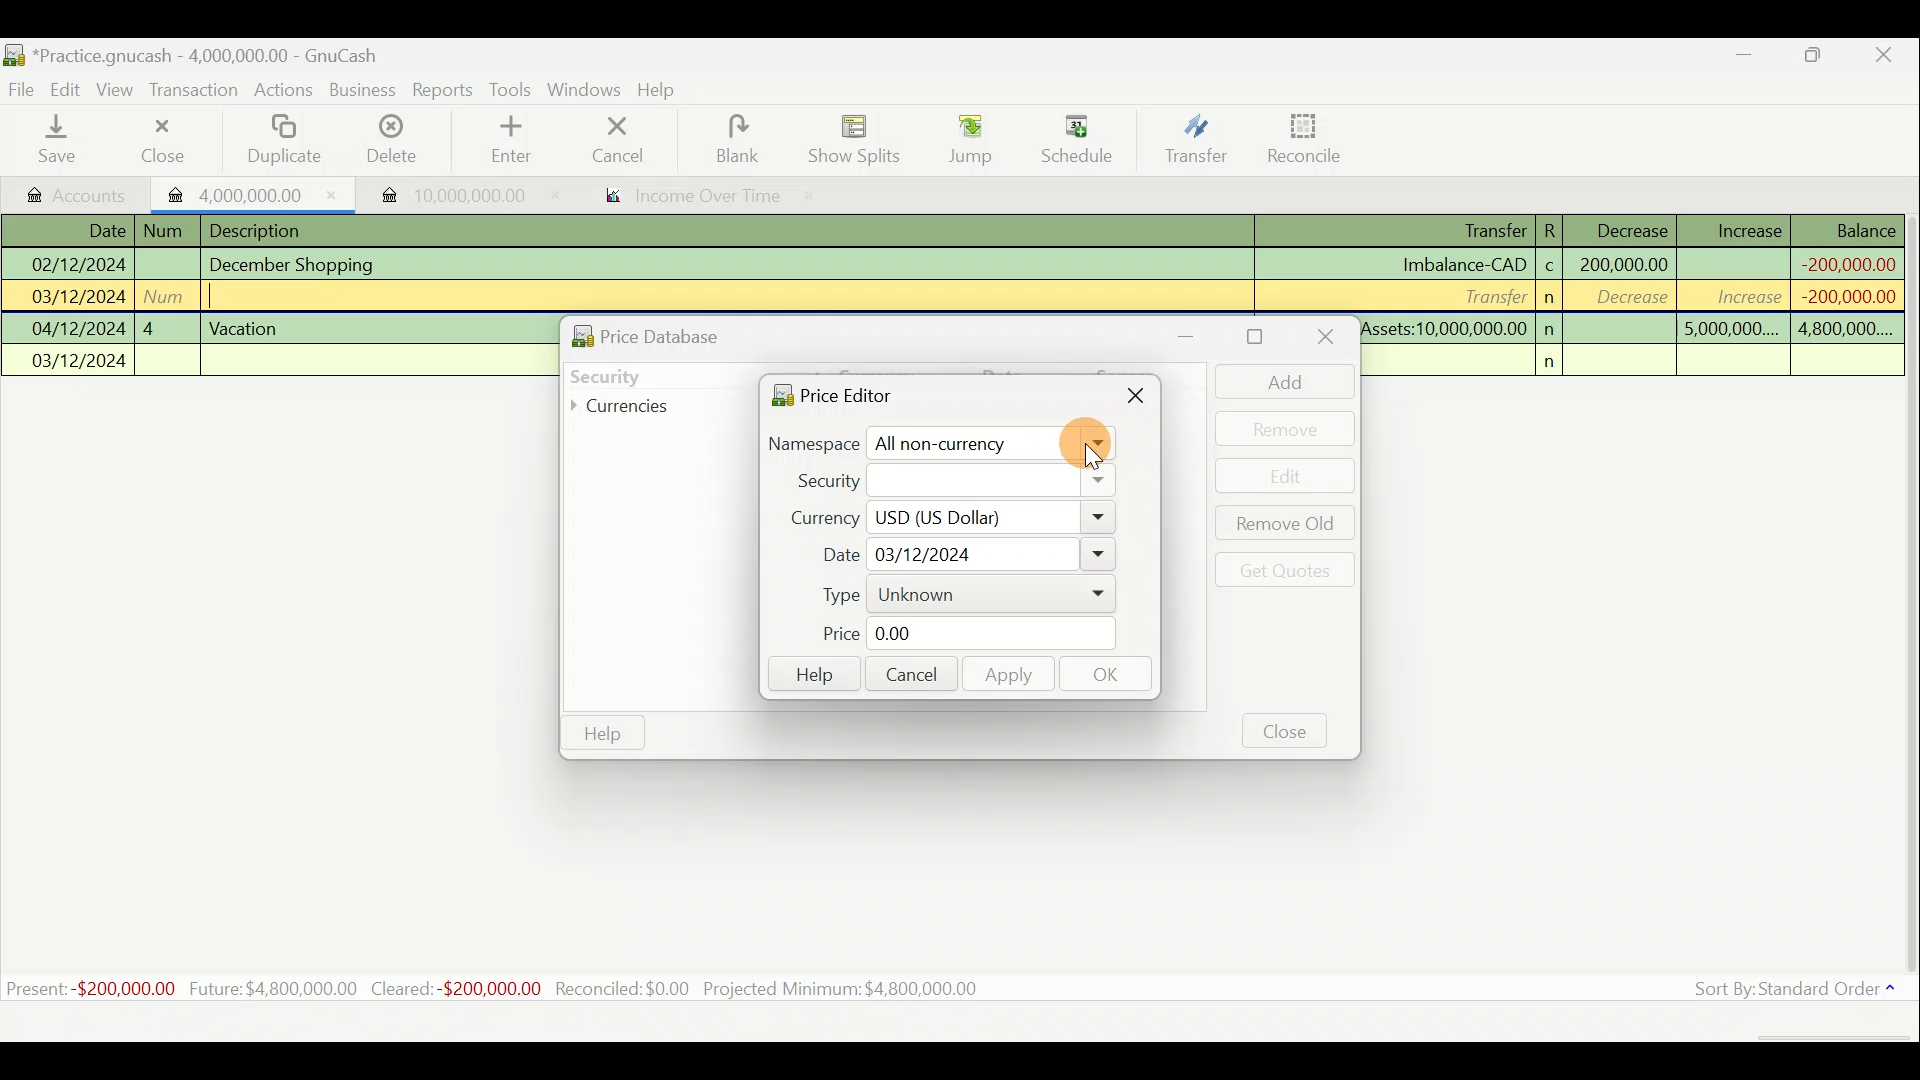 The height and width of the screenshot is (1080, 1920). I want to click on enter, so click(518, 141).